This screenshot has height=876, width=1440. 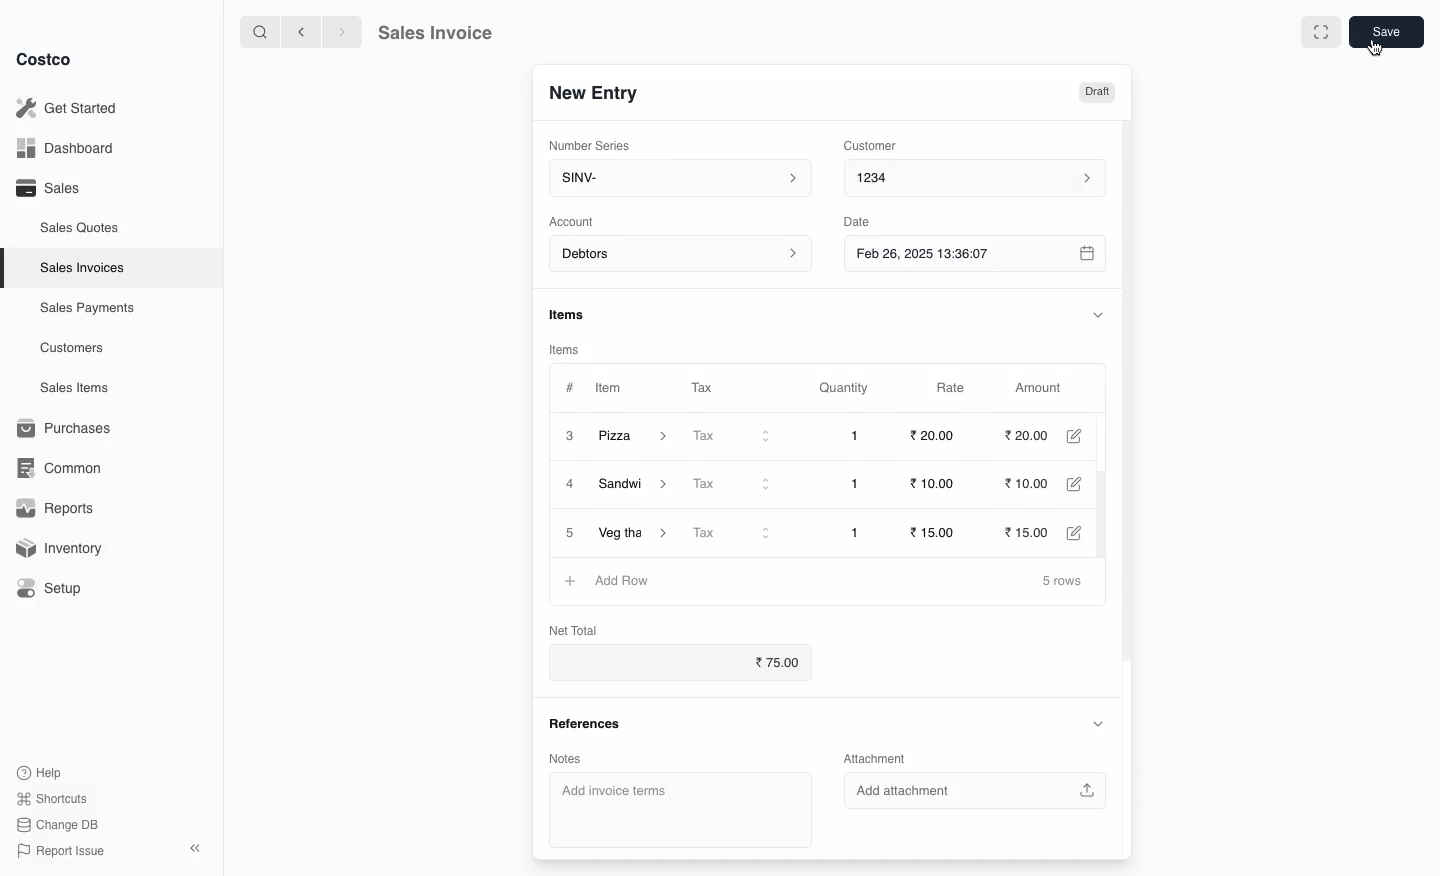 What do you see at coordinates (862, 222) in the screenshot?
I see `Date` at bounding box center [862, 222].